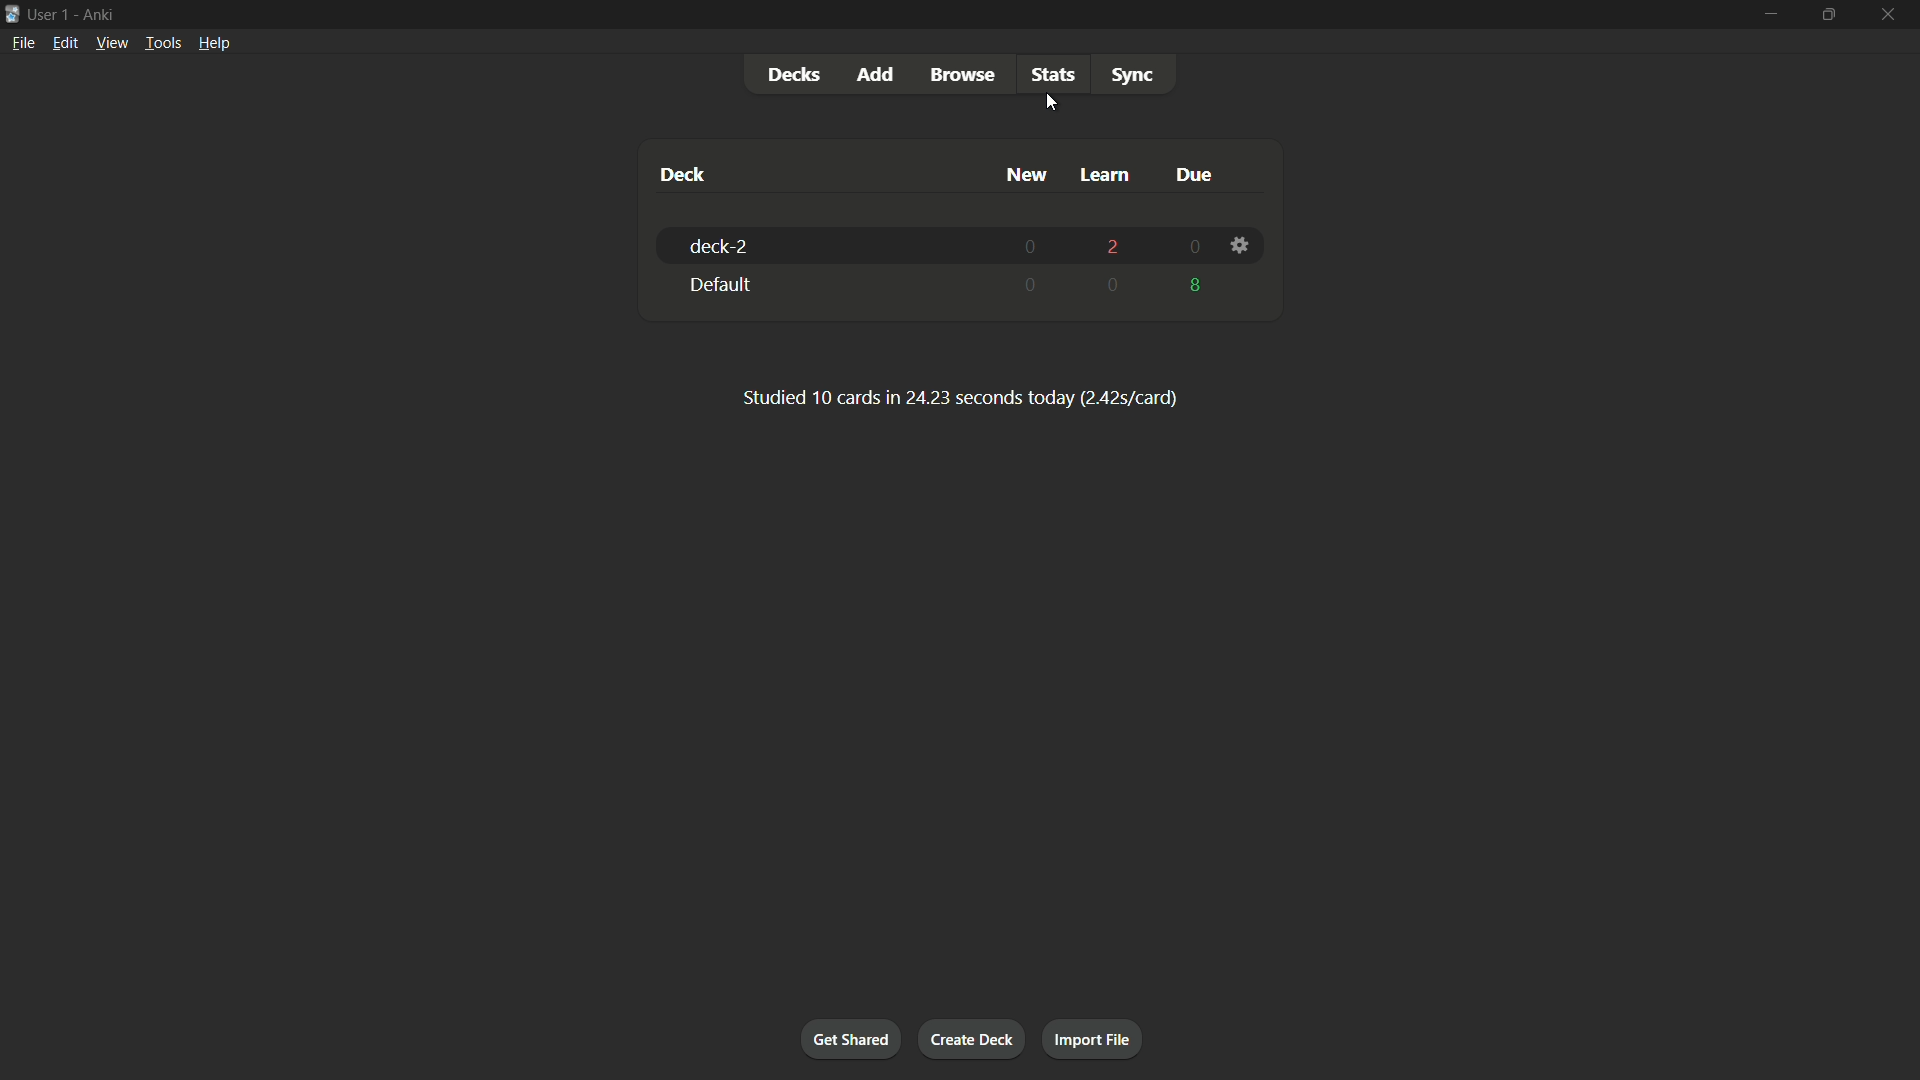 This screenshot has width=1920, height=1080. What do you see at coordinates (1192, 248) in the screenshot?
I see `0` at bounding box center [1192, 248].